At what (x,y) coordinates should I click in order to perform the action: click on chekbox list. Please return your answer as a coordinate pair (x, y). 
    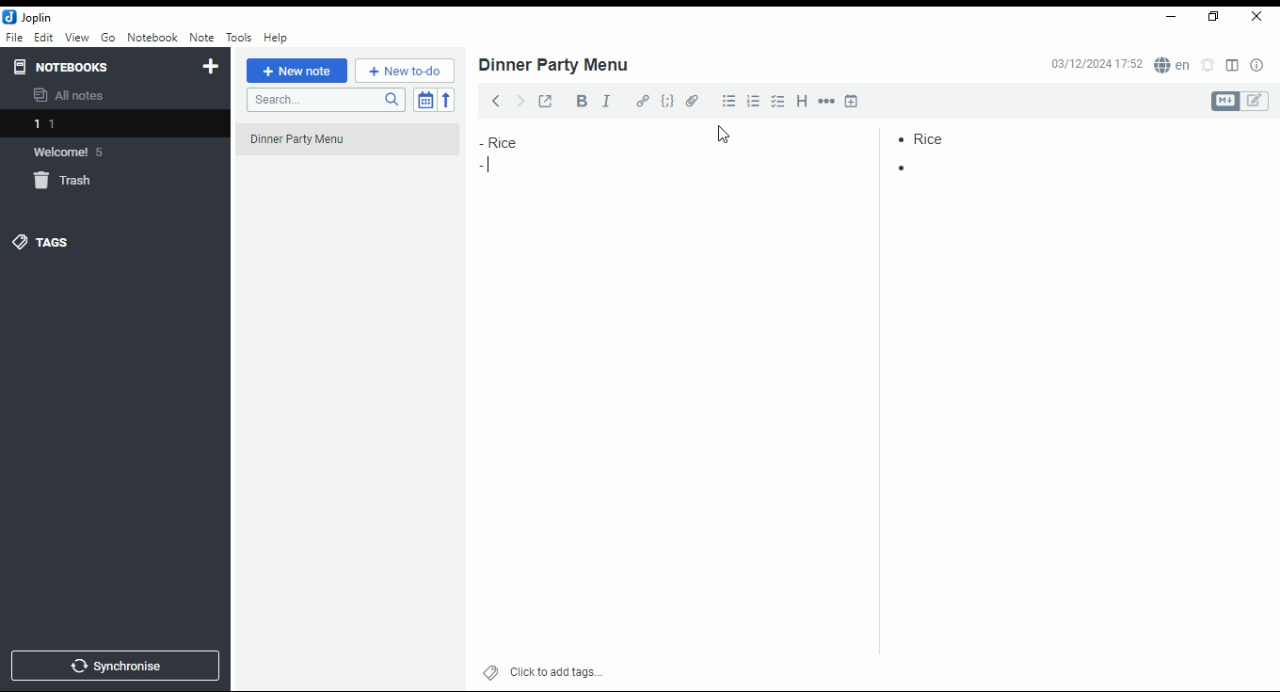
    Looking at the image, I should click on (779, 101).